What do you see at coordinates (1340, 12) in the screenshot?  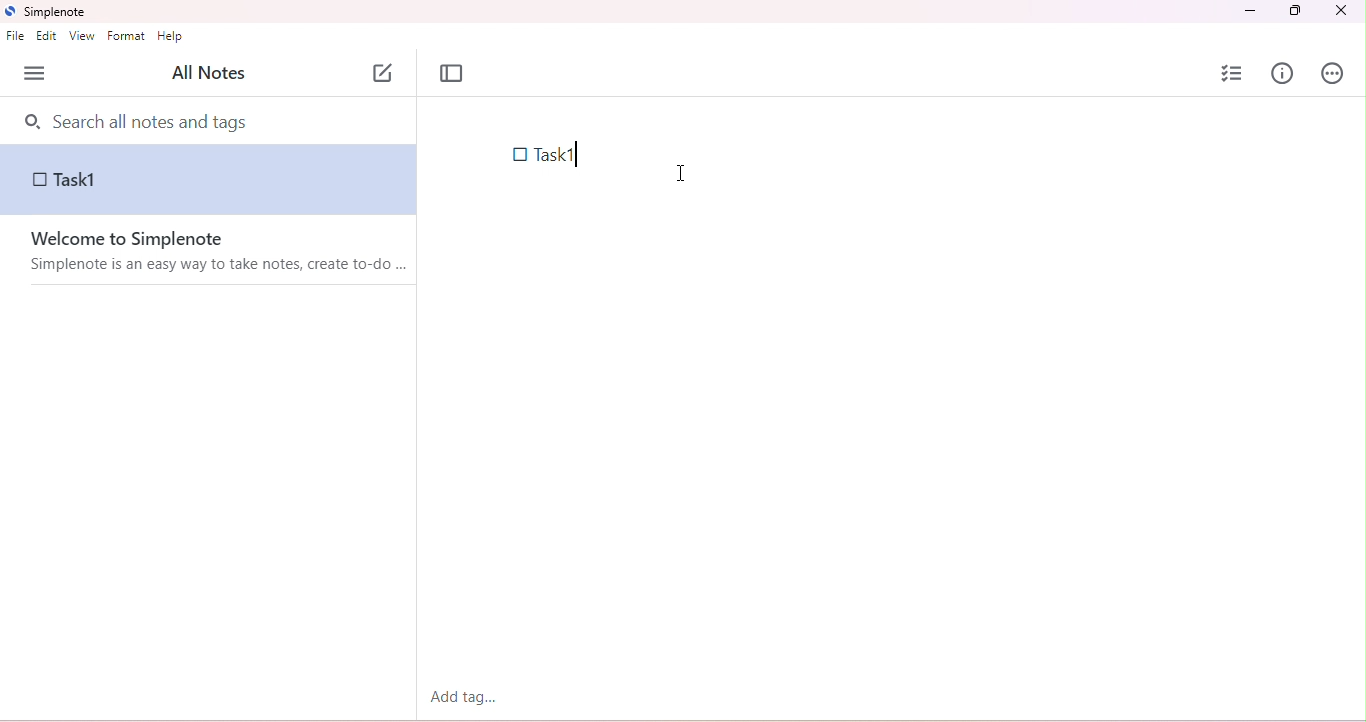 I see `close` at bounding box center [1340, 12].